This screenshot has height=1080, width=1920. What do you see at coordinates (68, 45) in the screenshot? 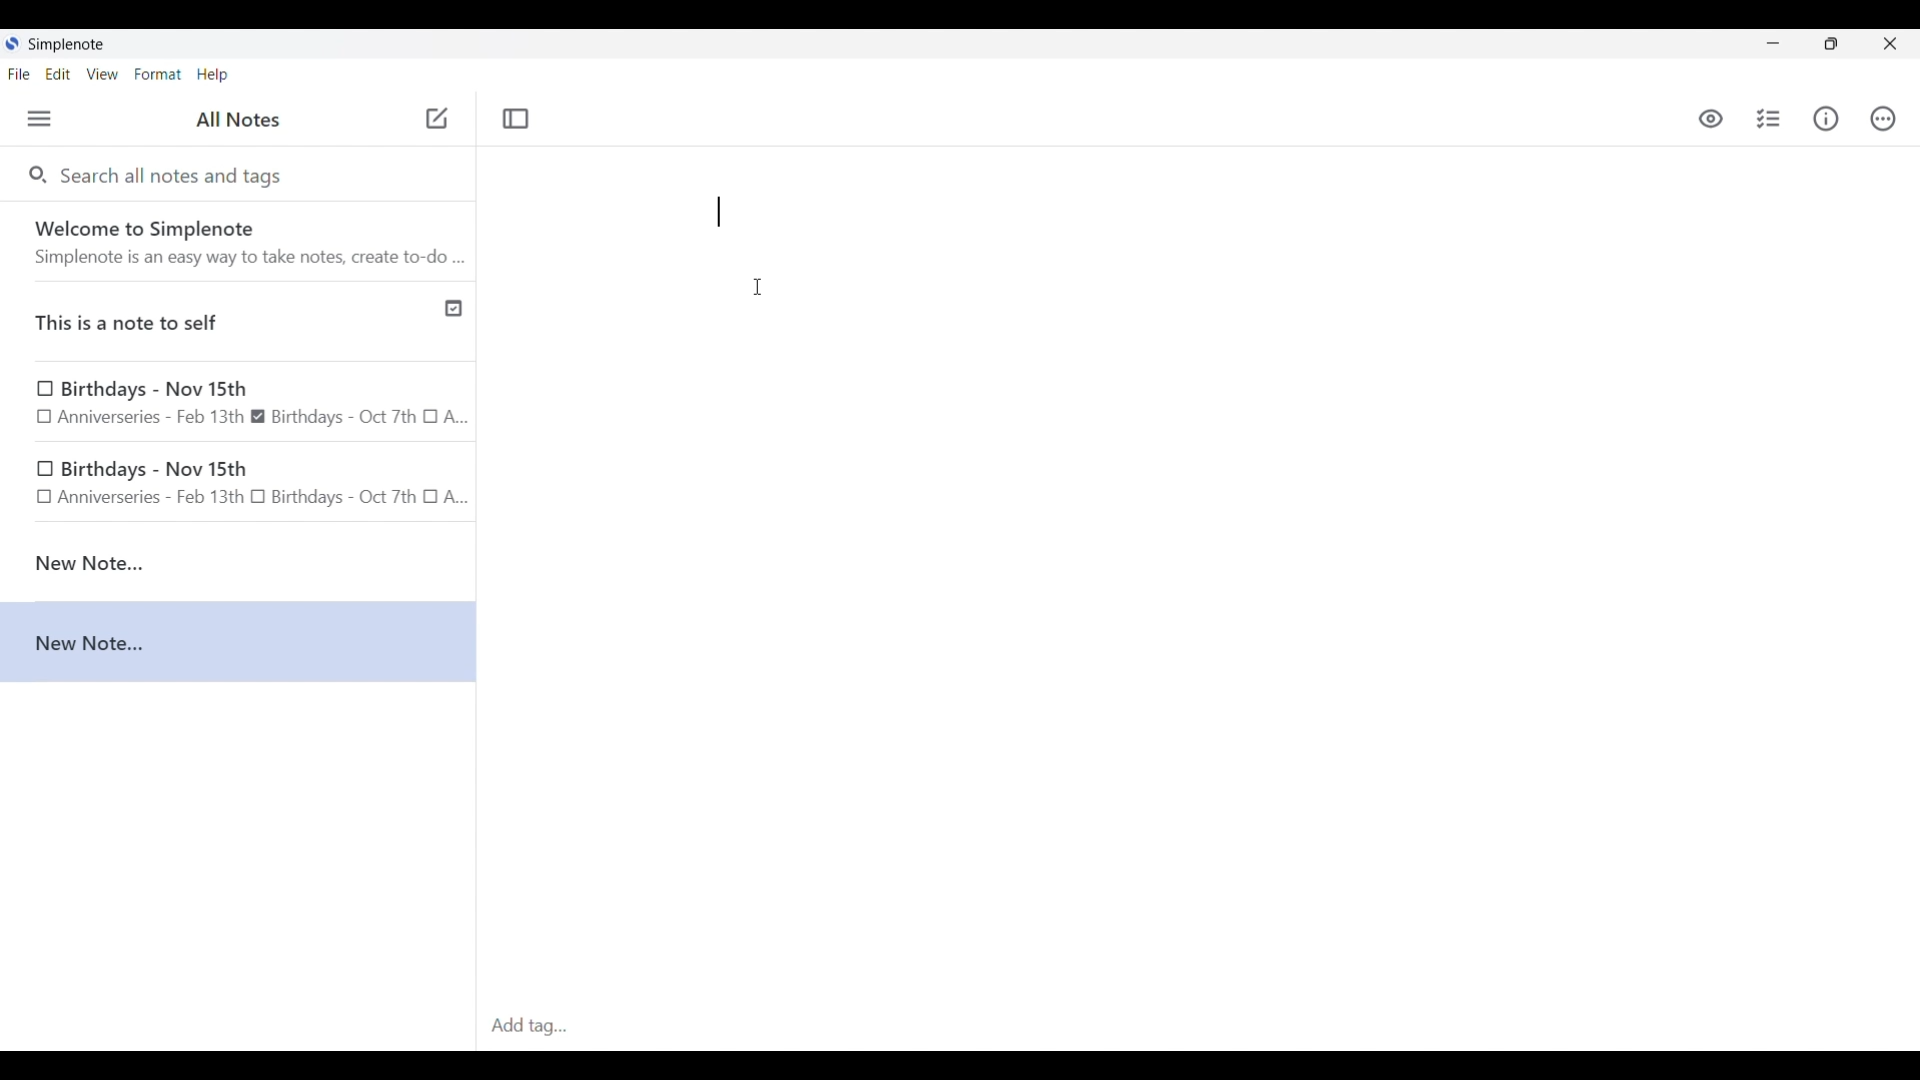
I see `Software name` at bounding box center [68, 45].